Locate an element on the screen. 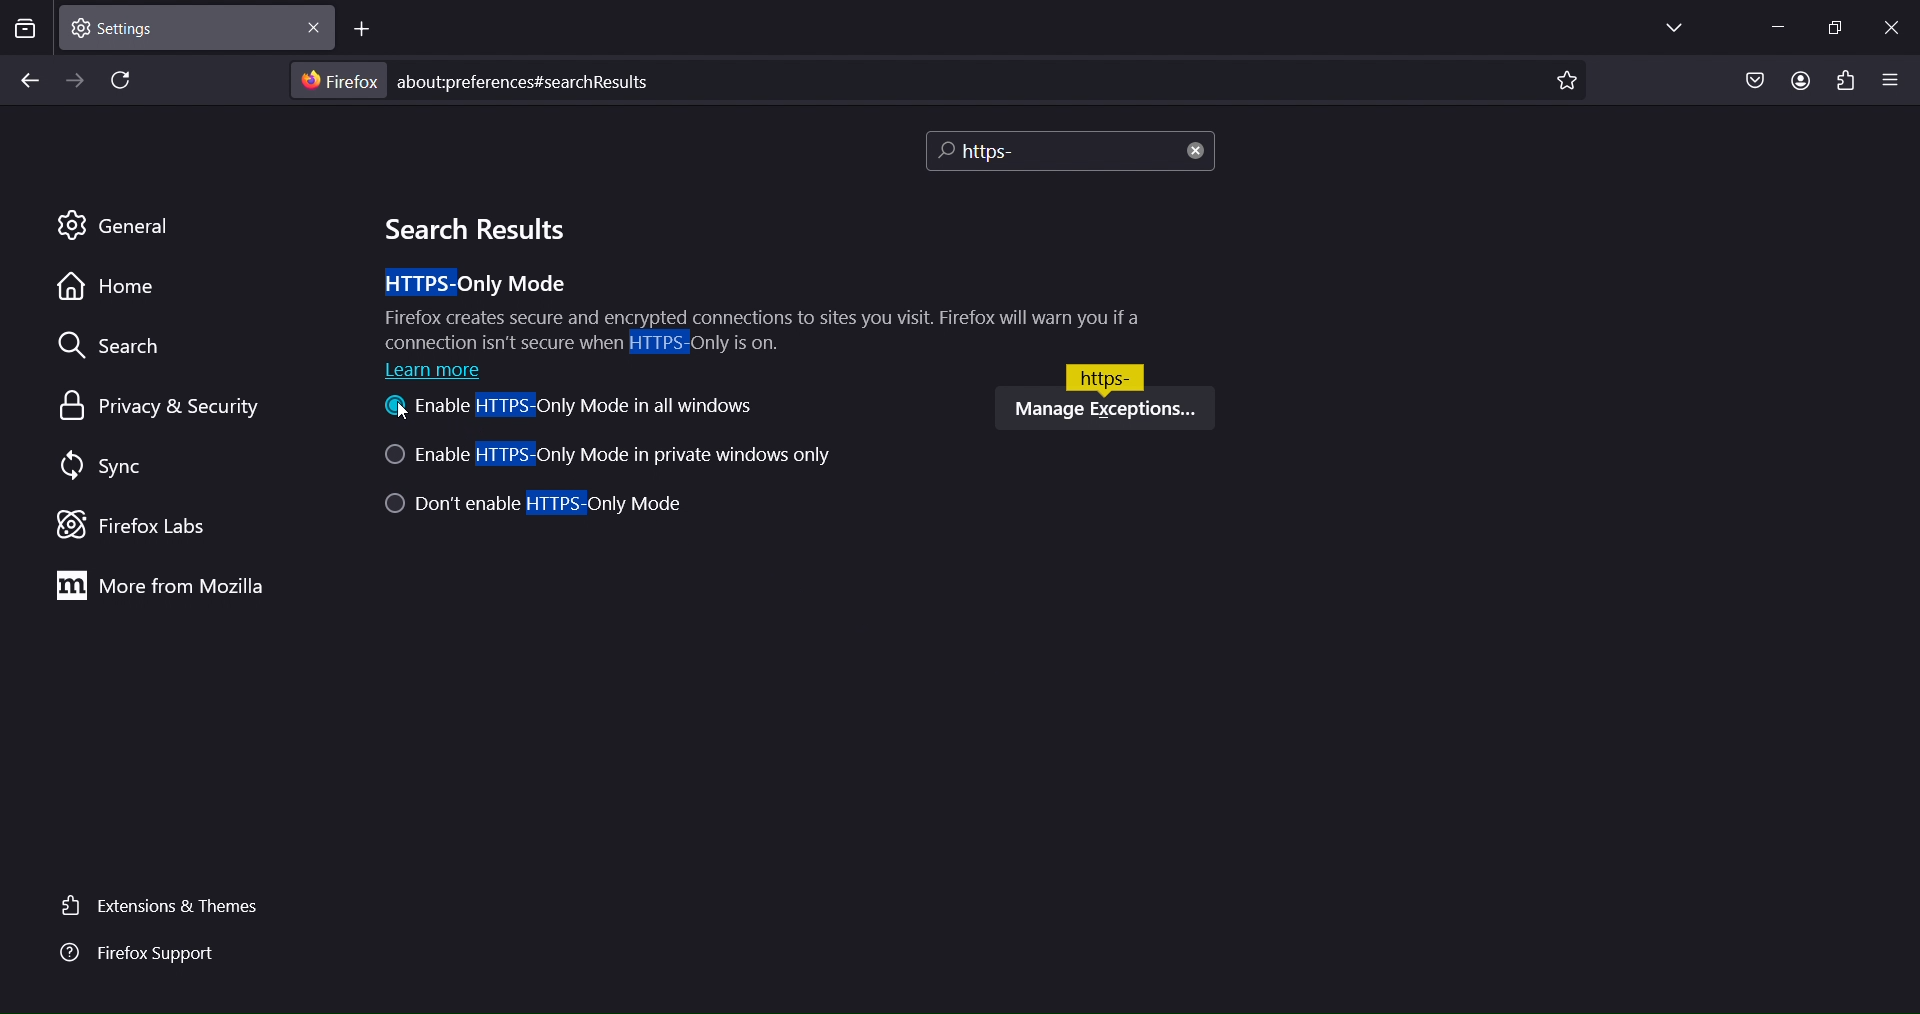 The height and width of the screenshot is (1014, 1920). firefox labs is located at coordinates (147, 524).